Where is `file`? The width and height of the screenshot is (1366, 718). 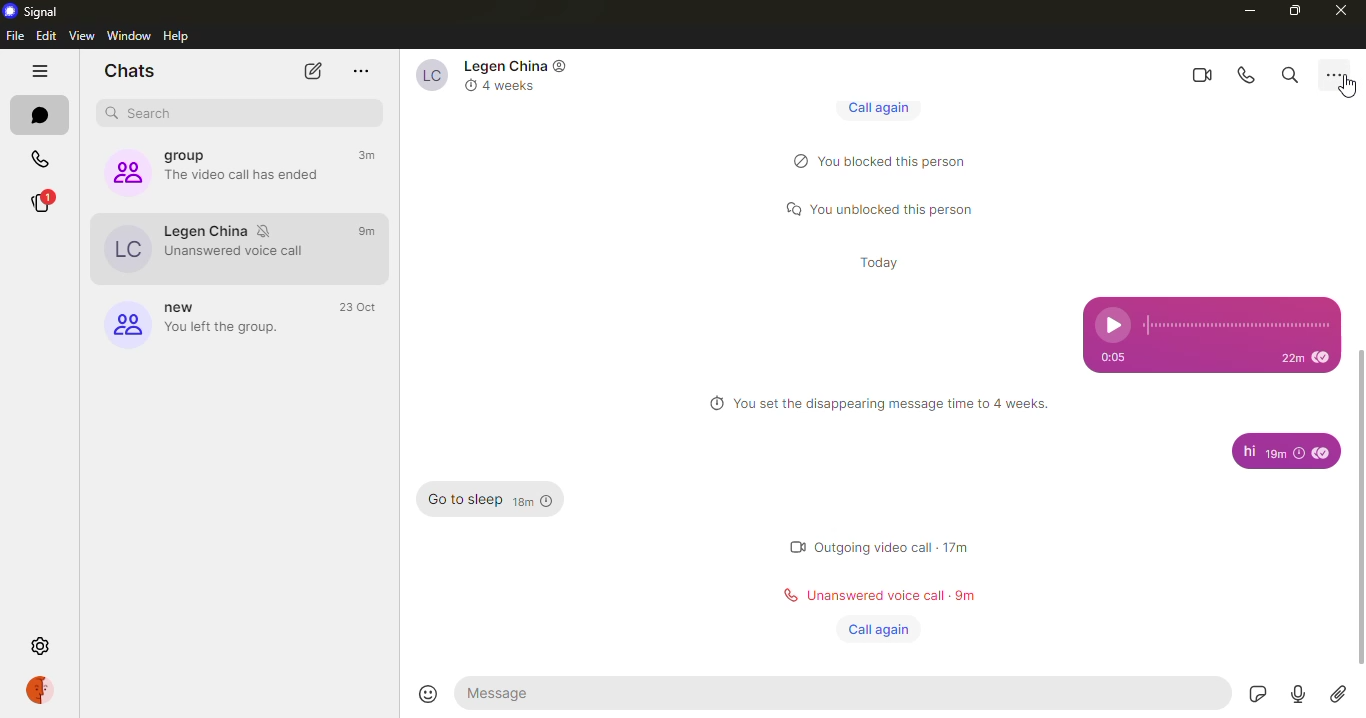
file is located at coordinates (15, 35).